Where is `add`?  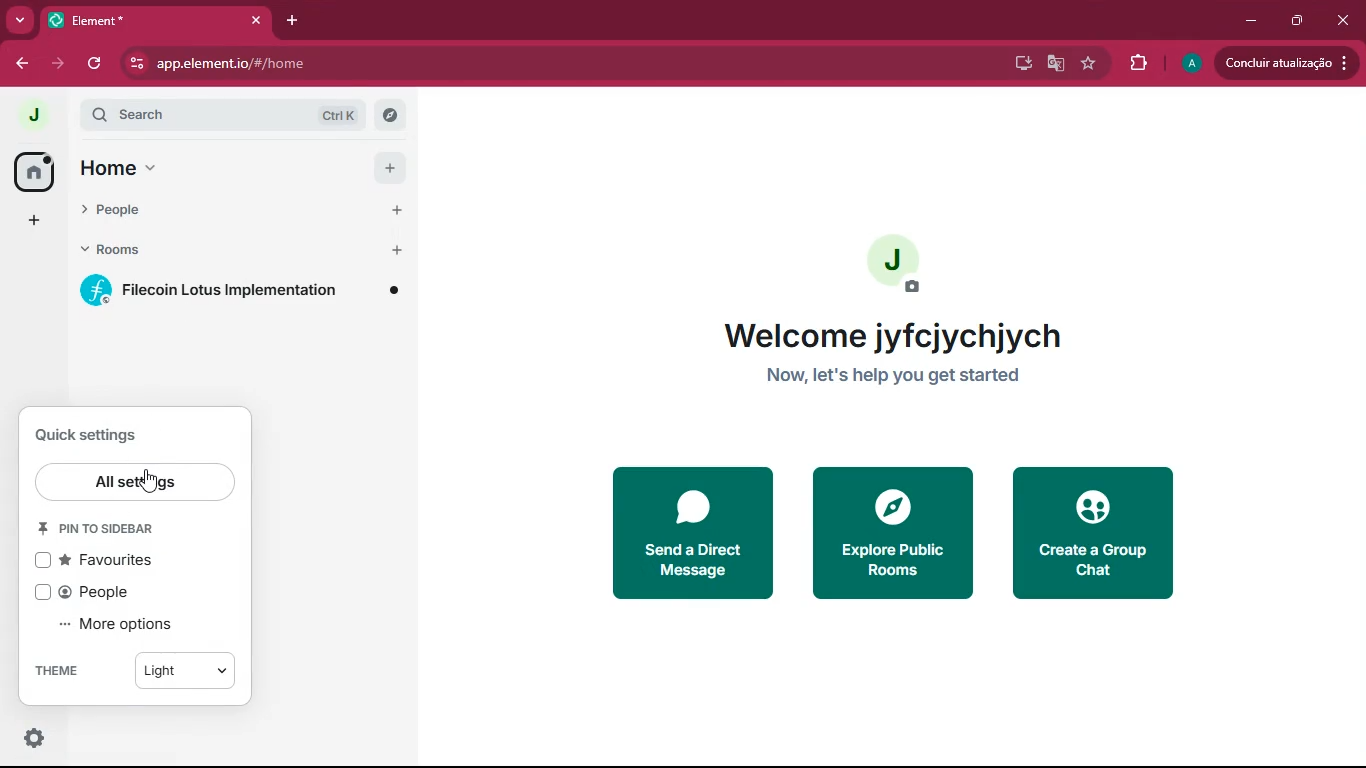 add is located at coordinates (32, 222).